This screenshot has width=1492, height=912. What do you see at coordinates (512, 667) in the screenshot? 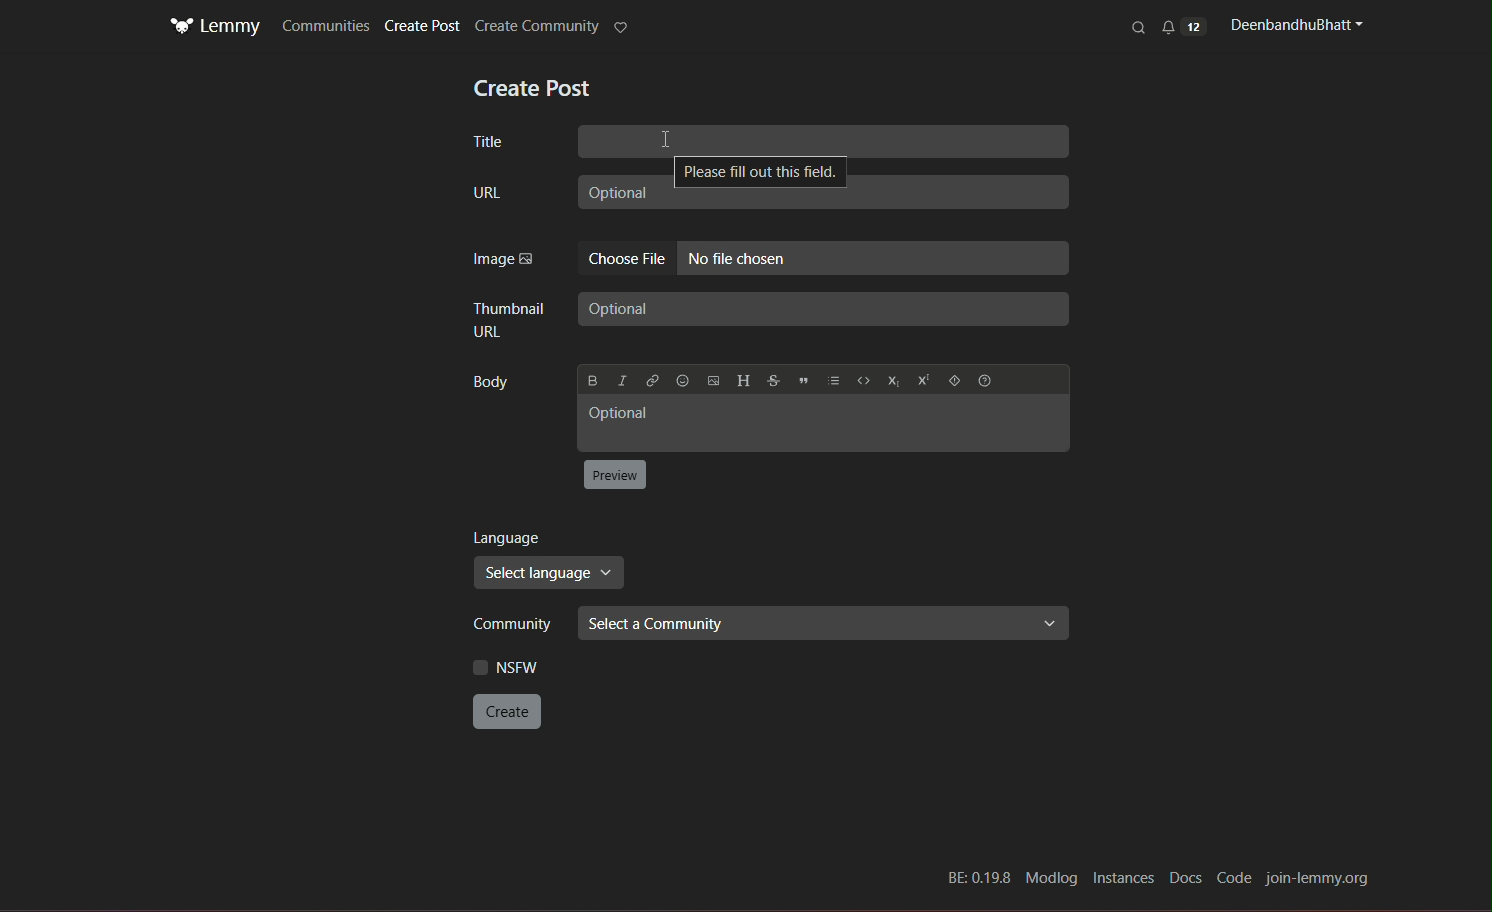
I see `NSFW` at bounding box center [512, 667].